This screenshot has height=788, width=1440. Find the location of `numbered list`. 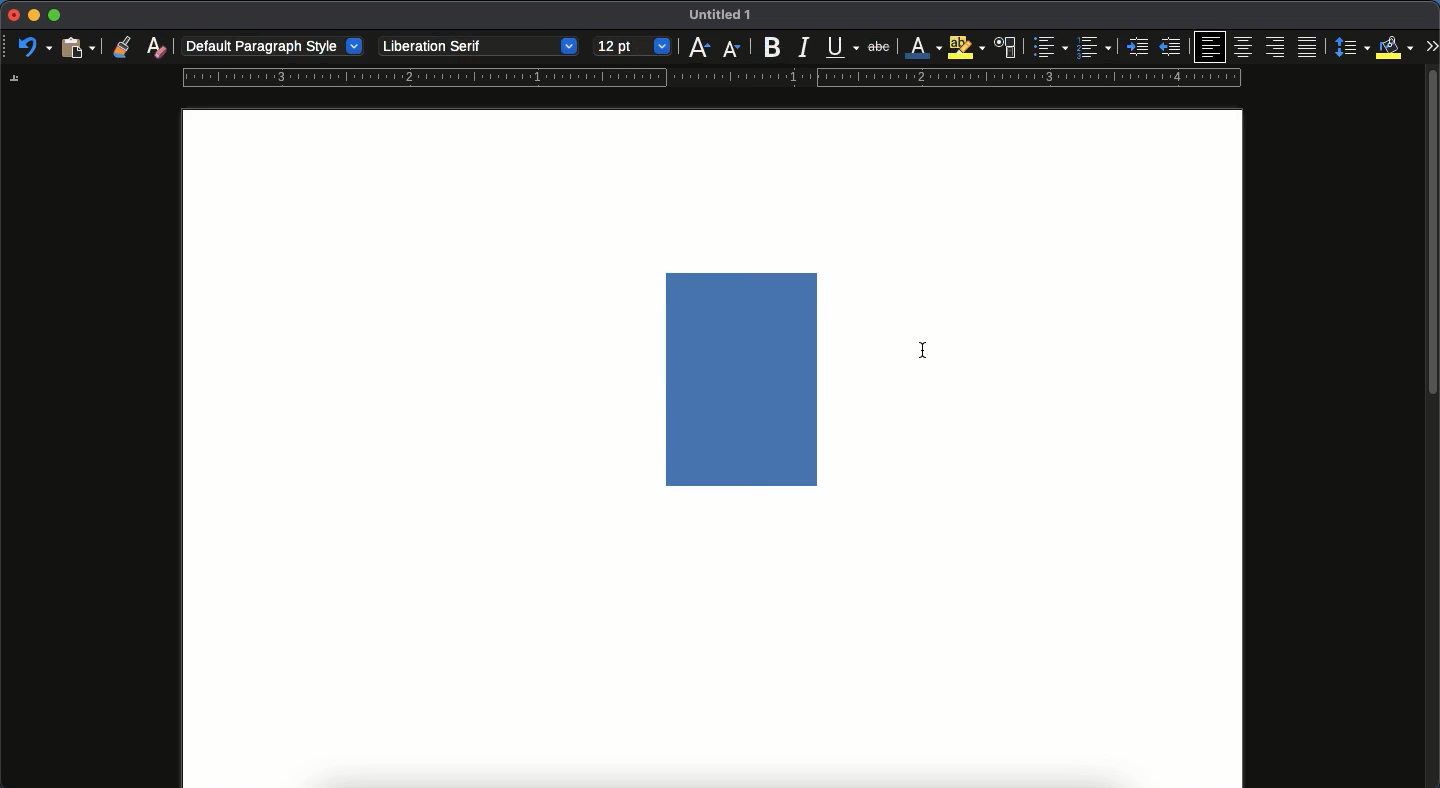

numbered list is located at coordinates (1093, 49).